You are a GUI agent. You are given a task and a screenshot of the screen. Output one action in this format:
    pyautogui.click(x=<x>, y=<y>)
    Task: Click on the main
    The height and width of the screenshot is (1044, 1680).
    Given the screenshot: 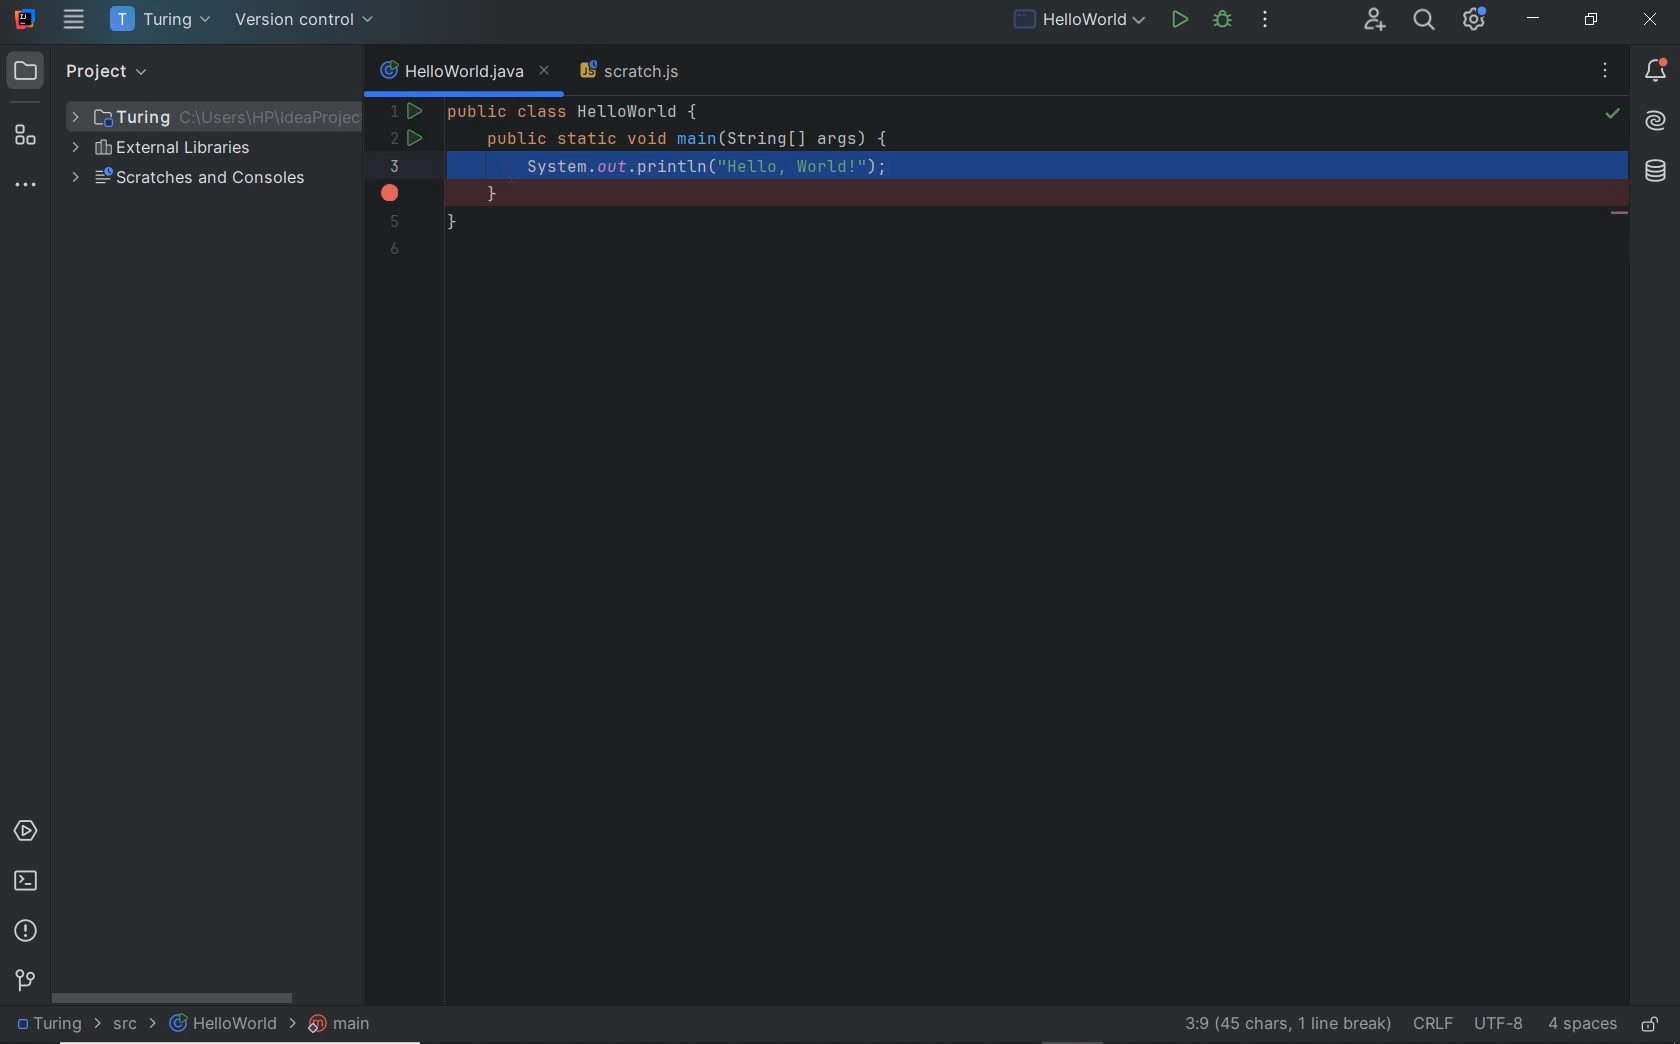 What is the action you would take?
    pyautogui.click(x=346, y=1026)
    